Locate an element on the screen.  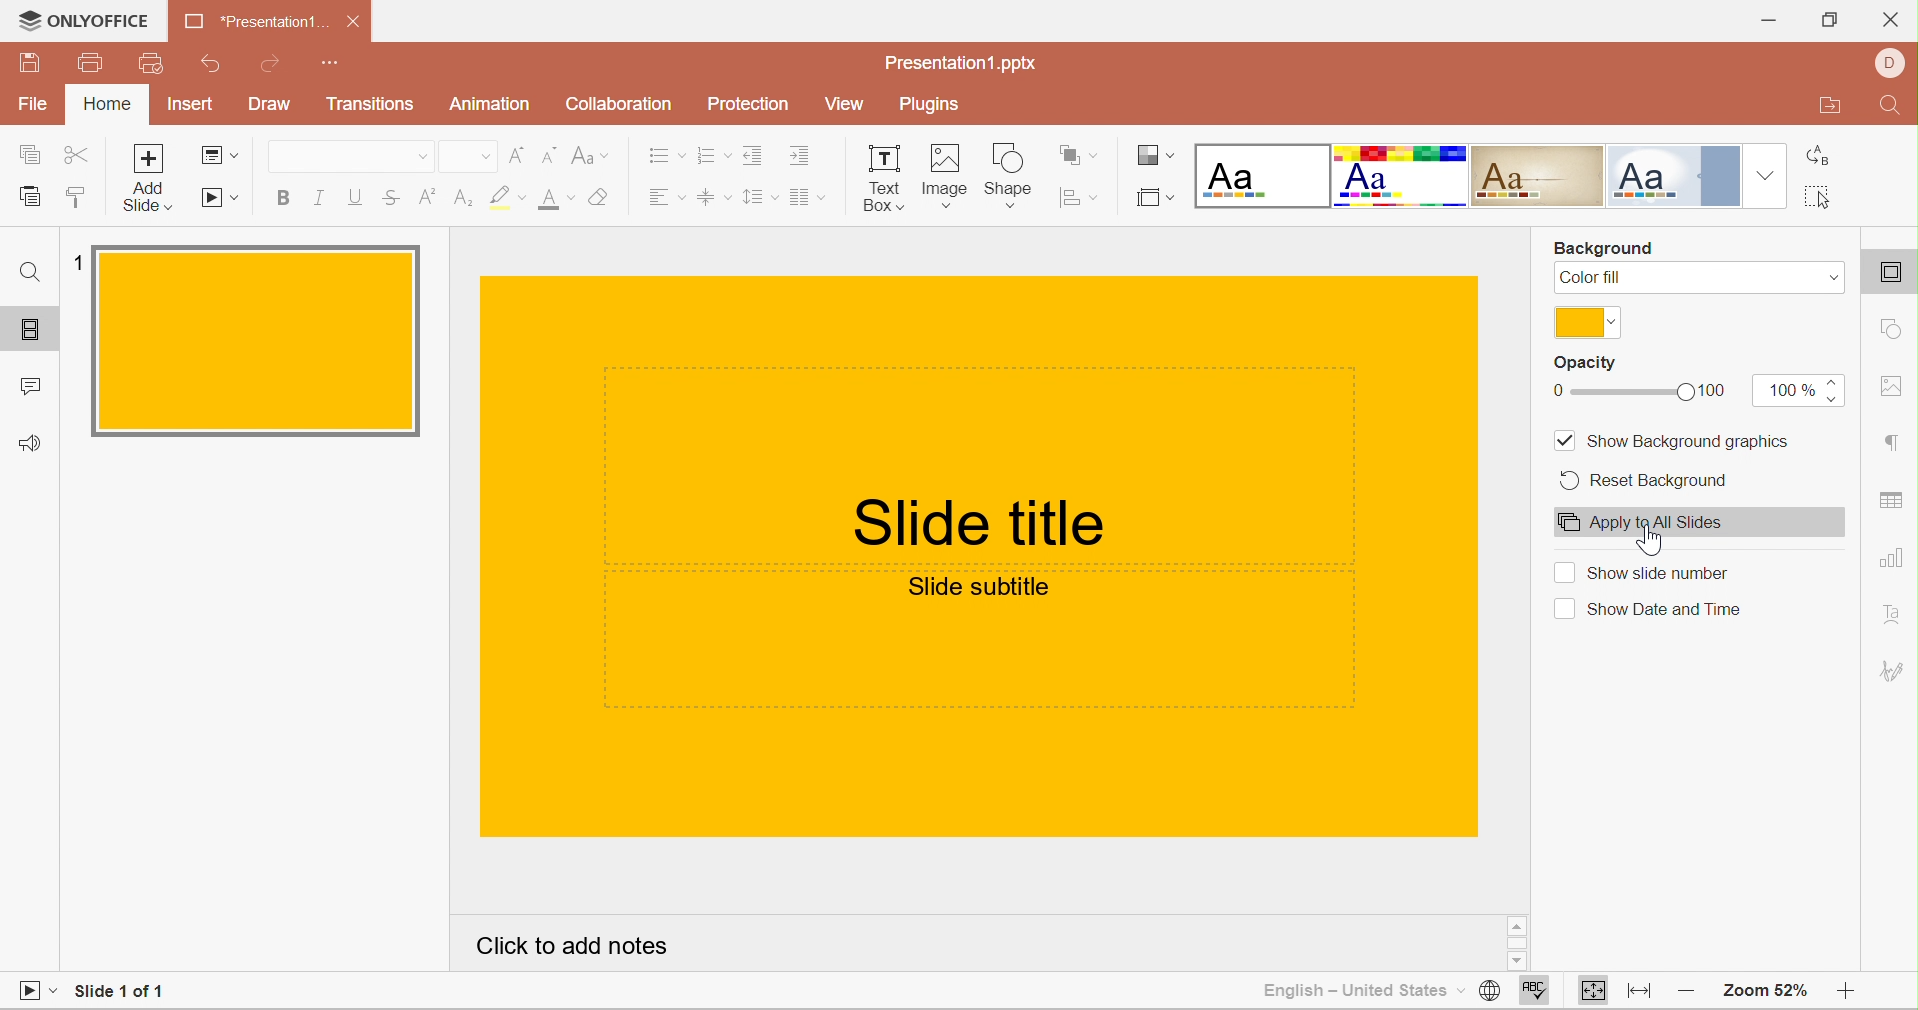
Change slide layout is located at coordinates (214, 154).